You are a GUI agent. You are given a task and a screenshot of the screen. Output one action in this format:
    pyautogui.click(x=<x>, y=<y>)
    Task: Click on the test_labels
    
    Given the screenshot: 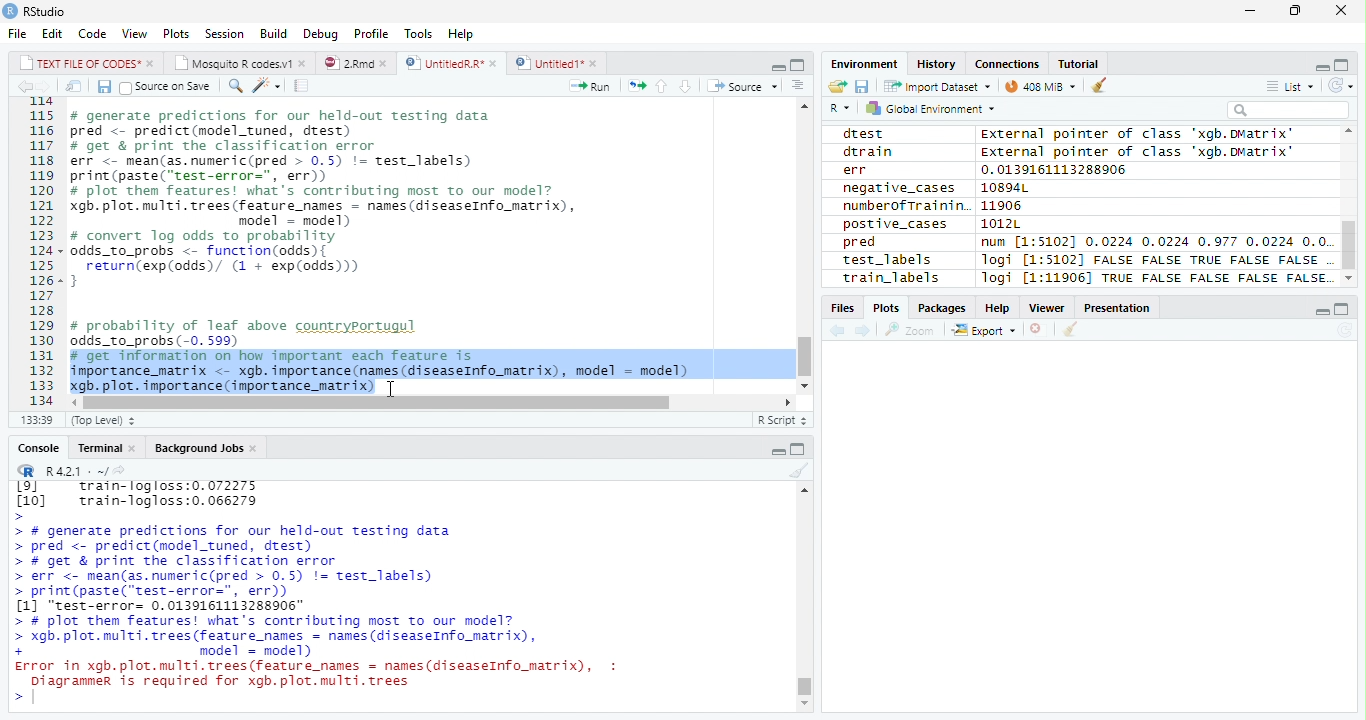 What is the action you would take?
    pyautogui.click(x=886, y=260)
    